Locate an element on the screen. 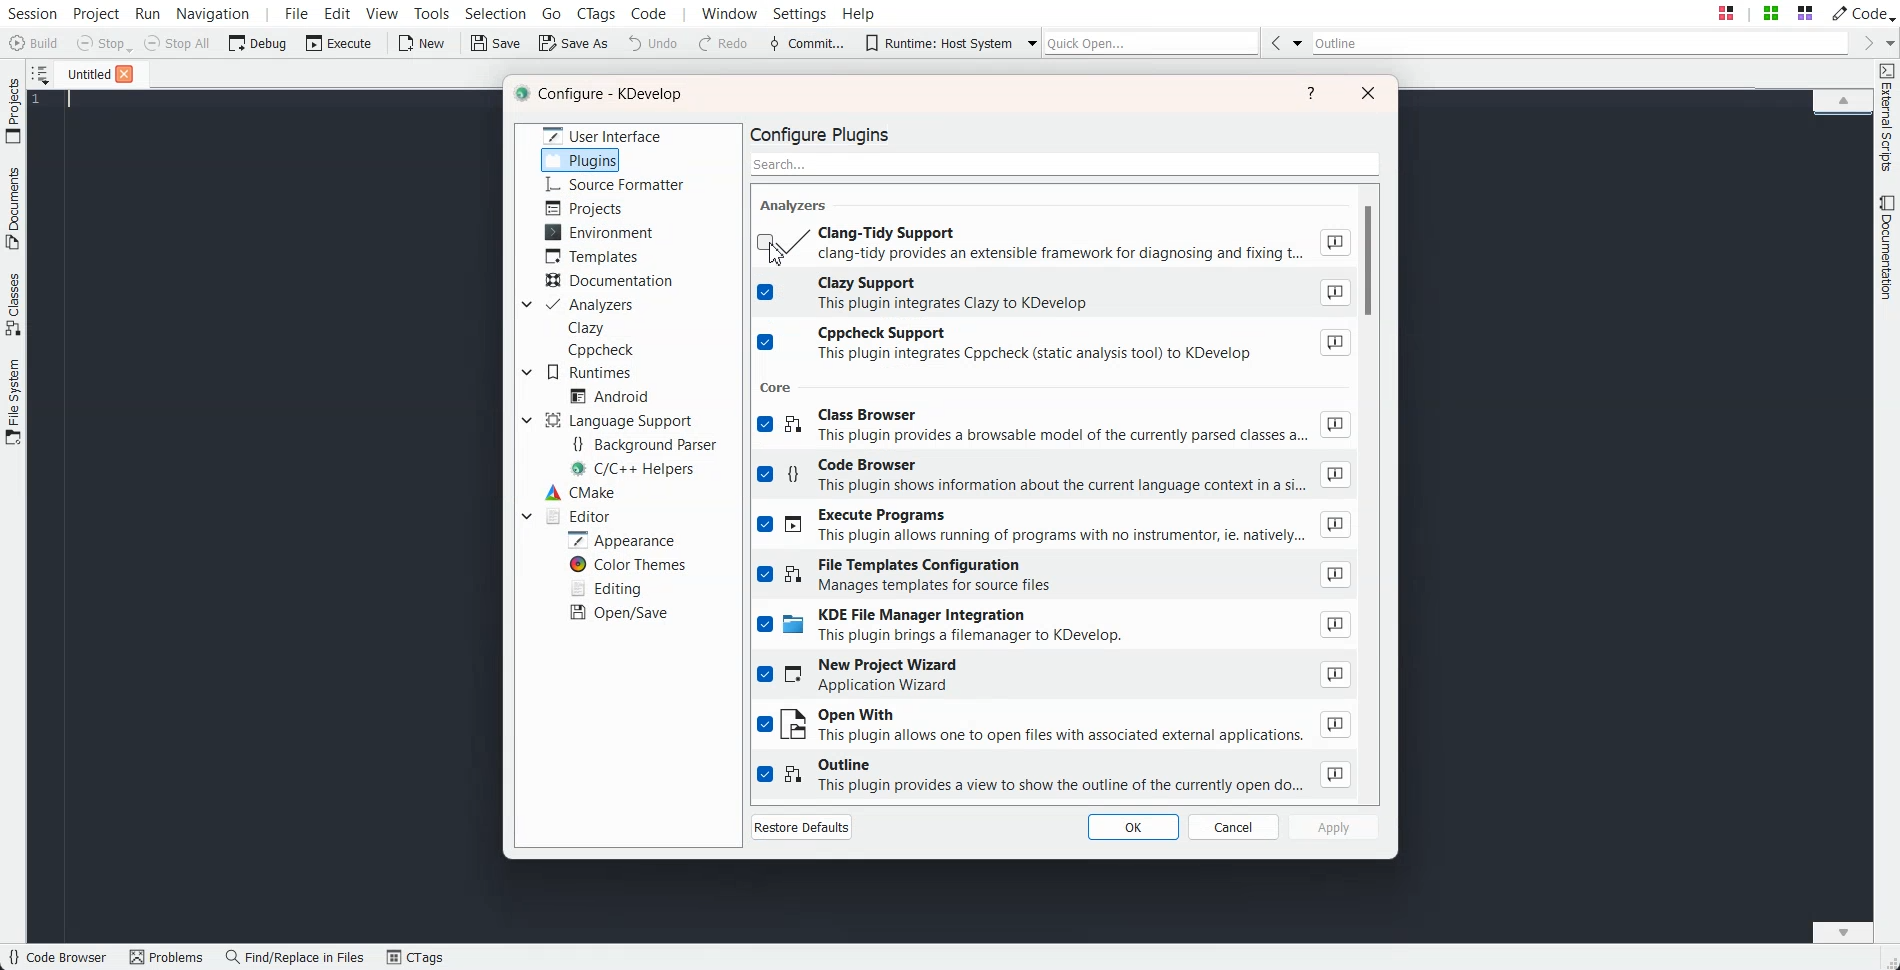 The height and width of the screenshot is (970, 1900). Enable Outline is located at coordinates (1055, 776).